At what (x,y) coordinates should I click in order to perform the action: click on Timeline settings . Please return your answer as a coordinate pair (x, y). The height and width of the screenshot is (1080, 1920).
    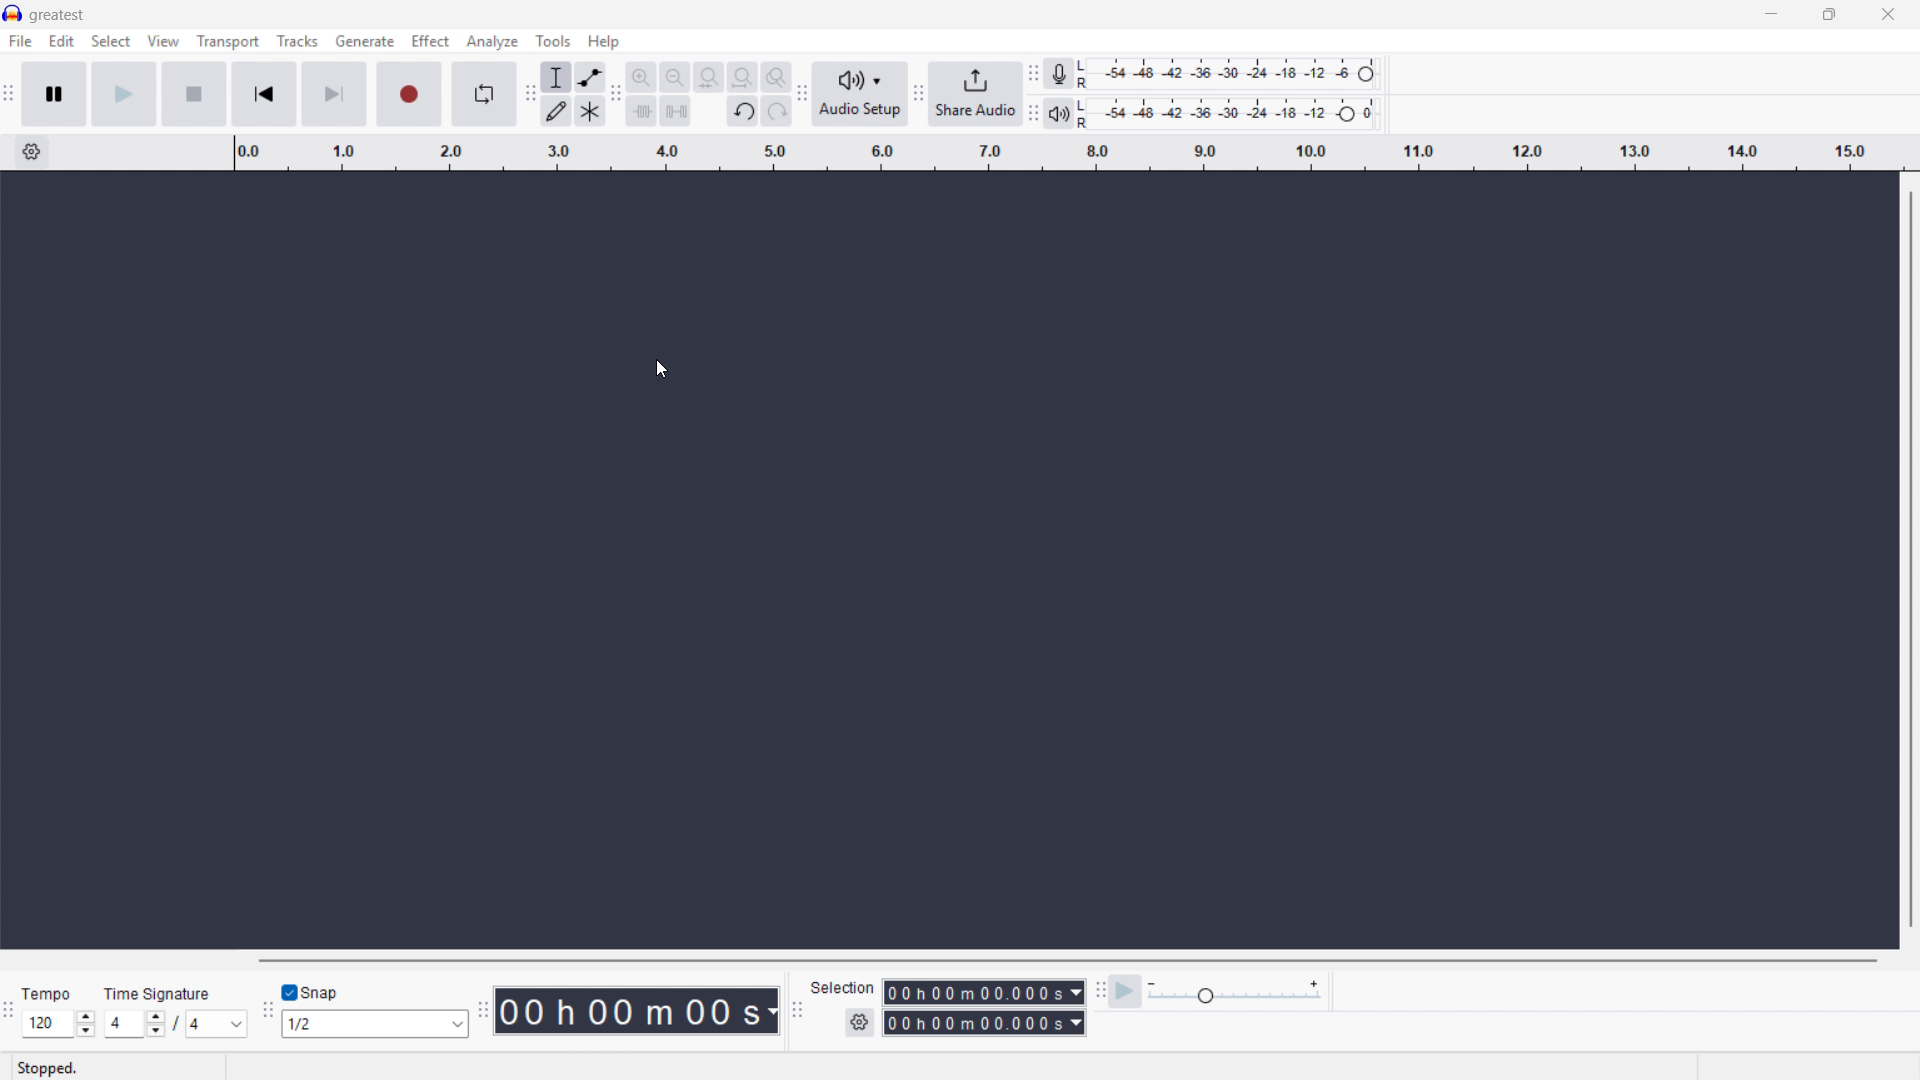
    Looking at the image, I should click on (32, 152).